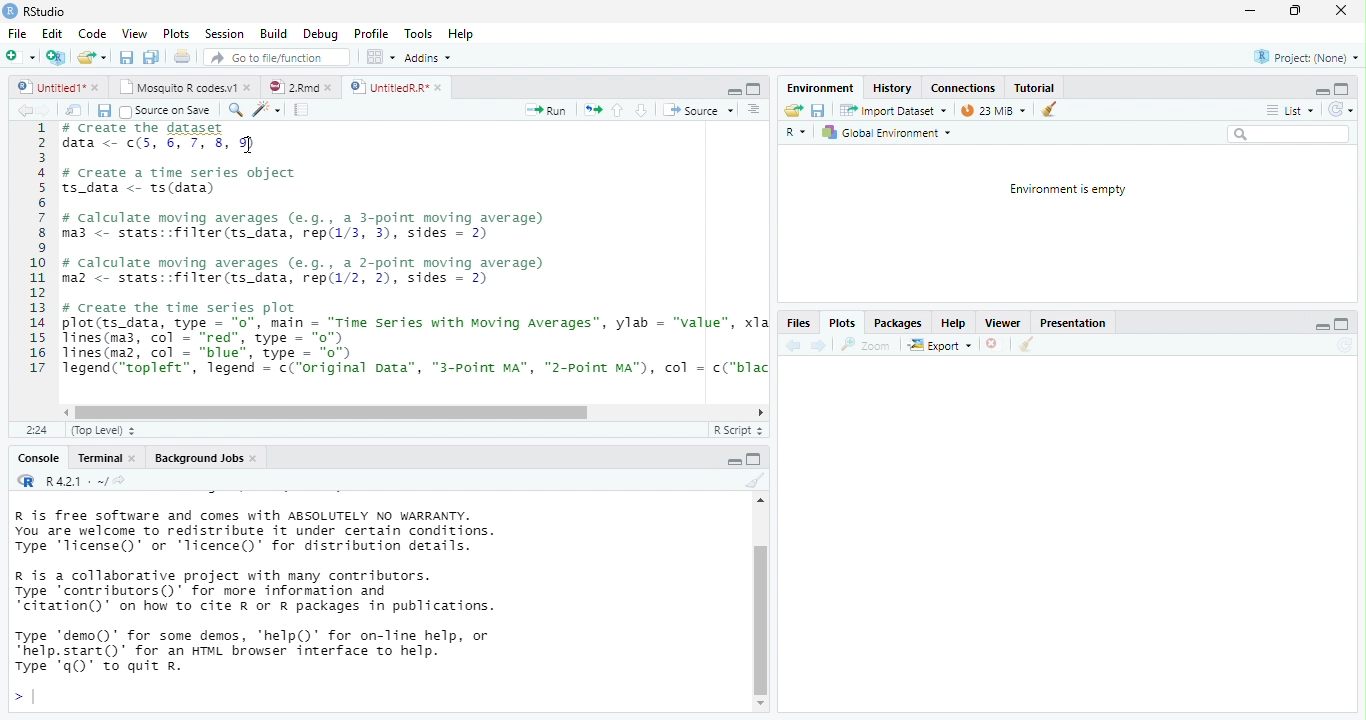 This screenshot has height=720, width=1366. What do you see at coordinates (1289, 111) in the screenshot?
I see `List` at bounding box center [1289, 111].